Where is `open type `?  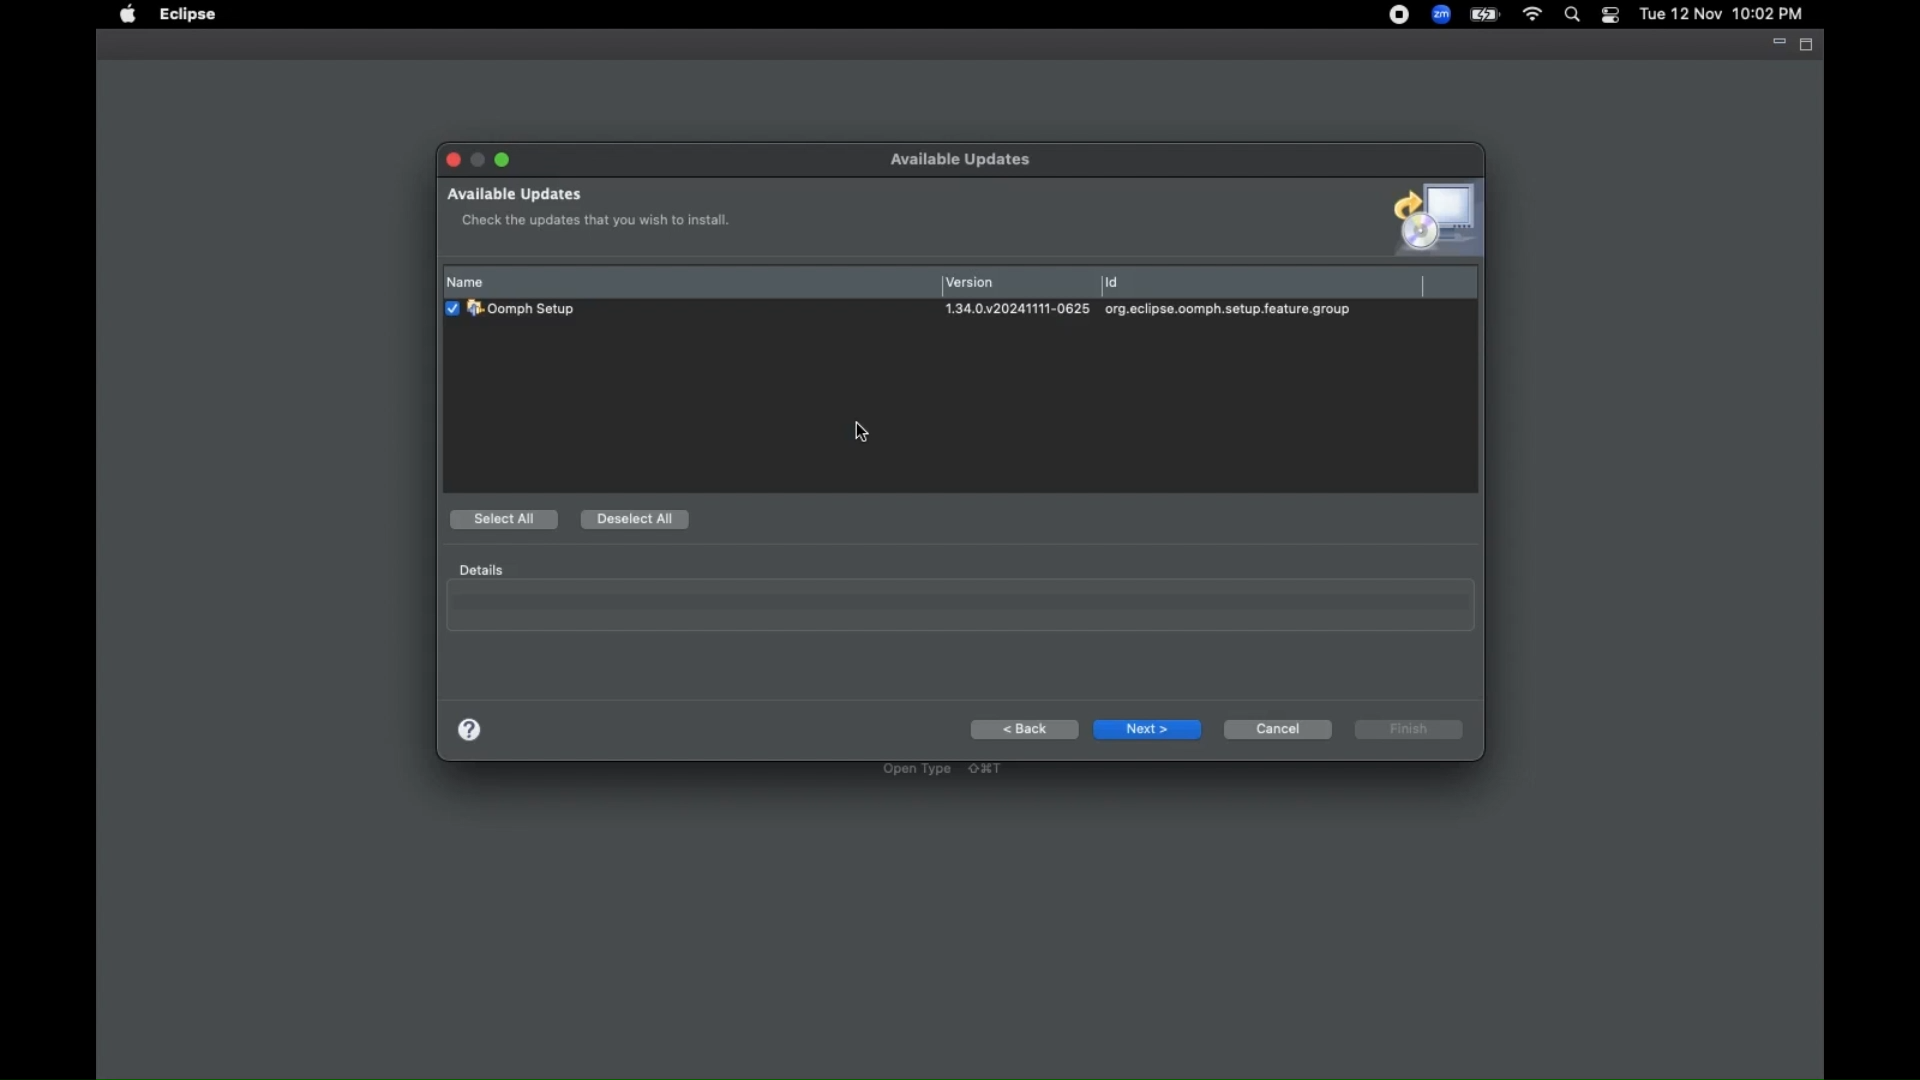
open type  is located at coordinates (943, 769).